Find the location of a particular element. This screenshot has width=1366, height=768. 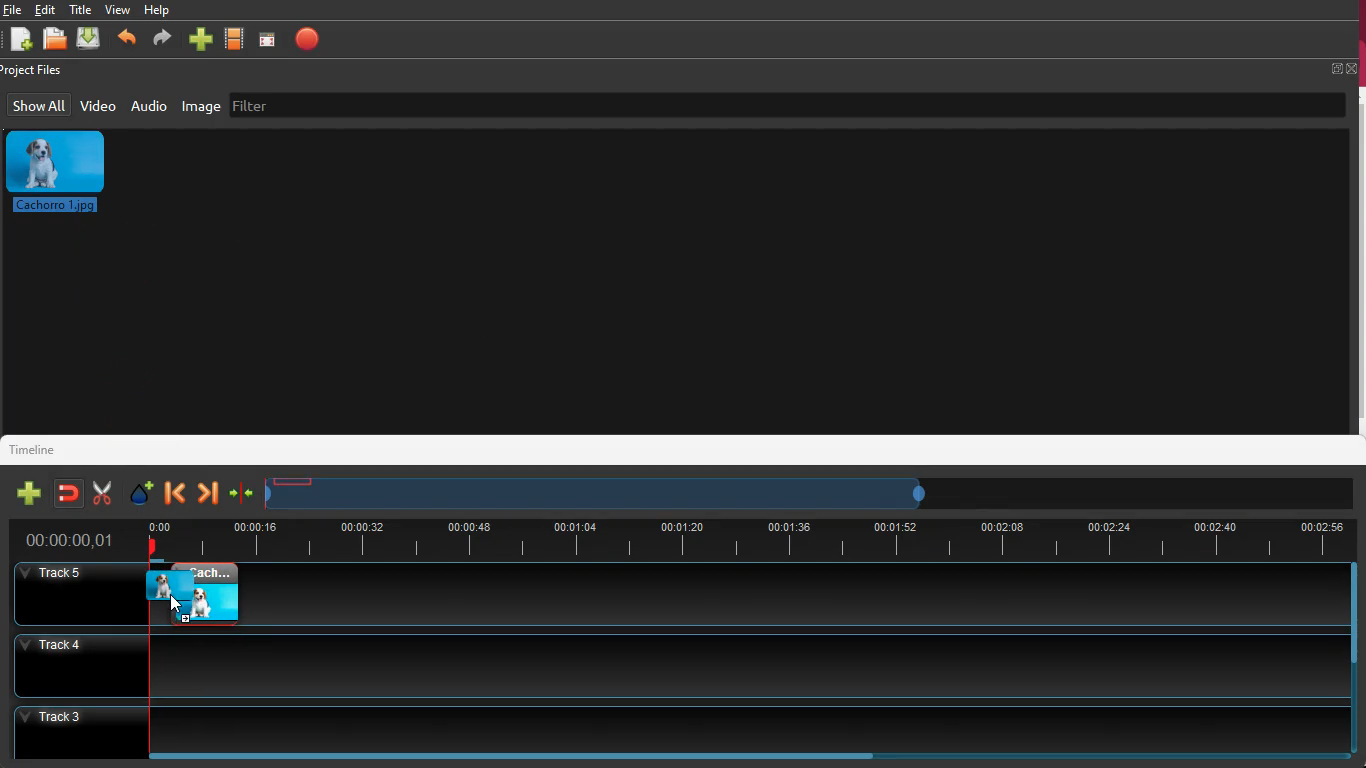

title is located at coordinates (83, 9).